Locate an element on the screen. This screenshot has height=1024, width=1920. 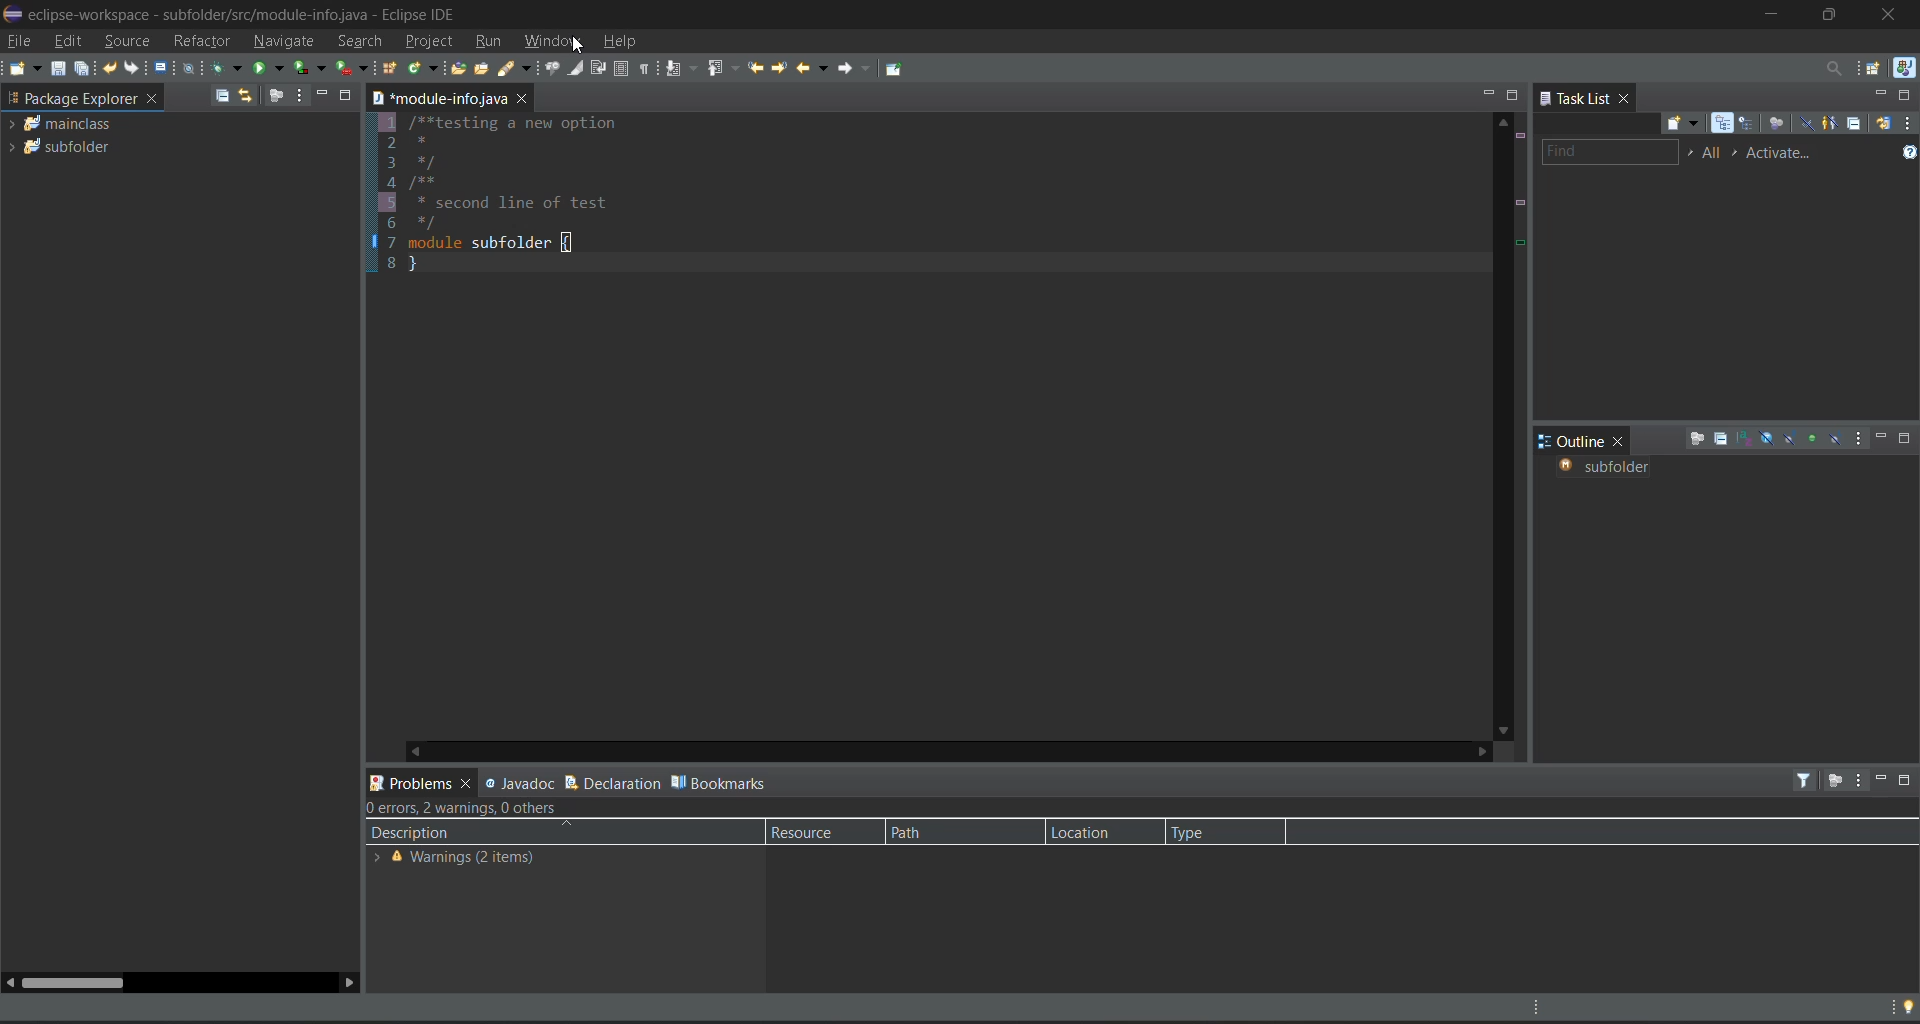
search is located at coordinates (364, 42).